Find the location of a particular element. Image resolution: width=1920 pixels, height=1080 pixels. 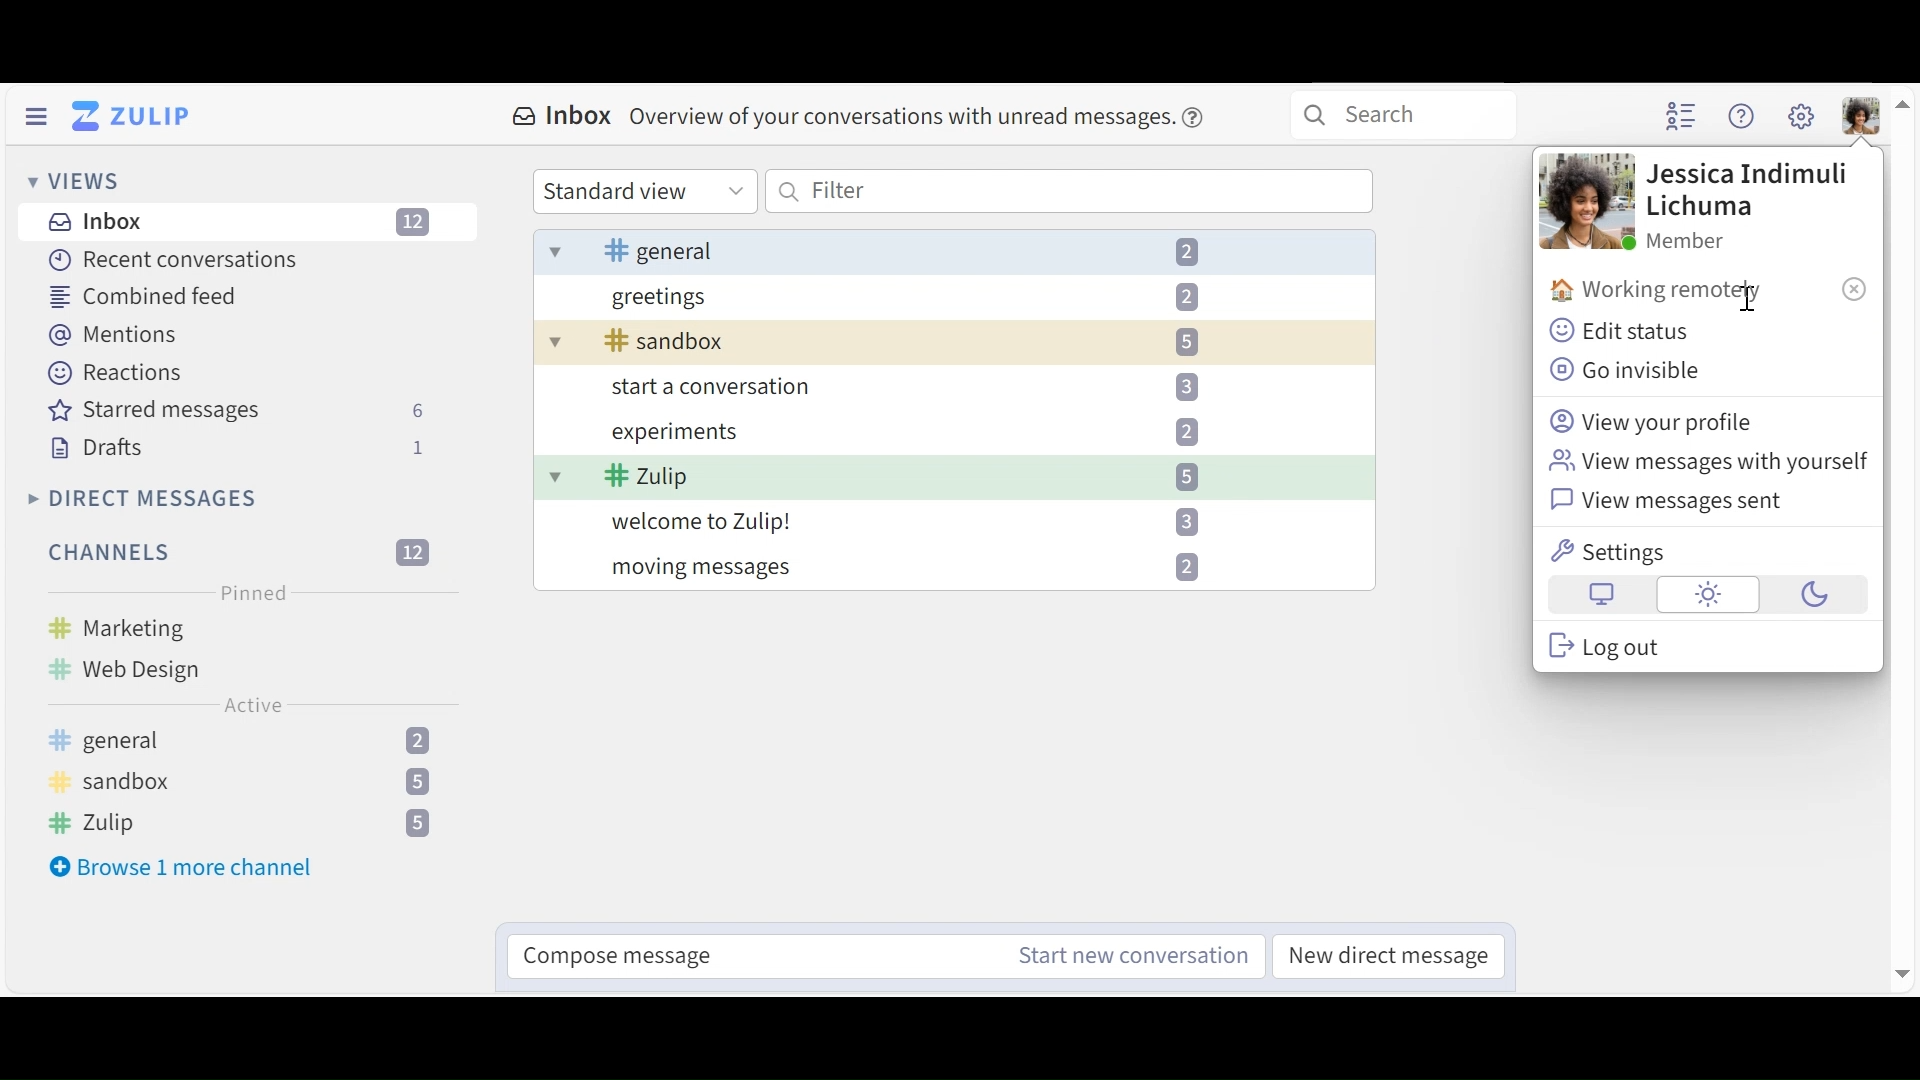

Light theme is located at coordinates (1708, 595).